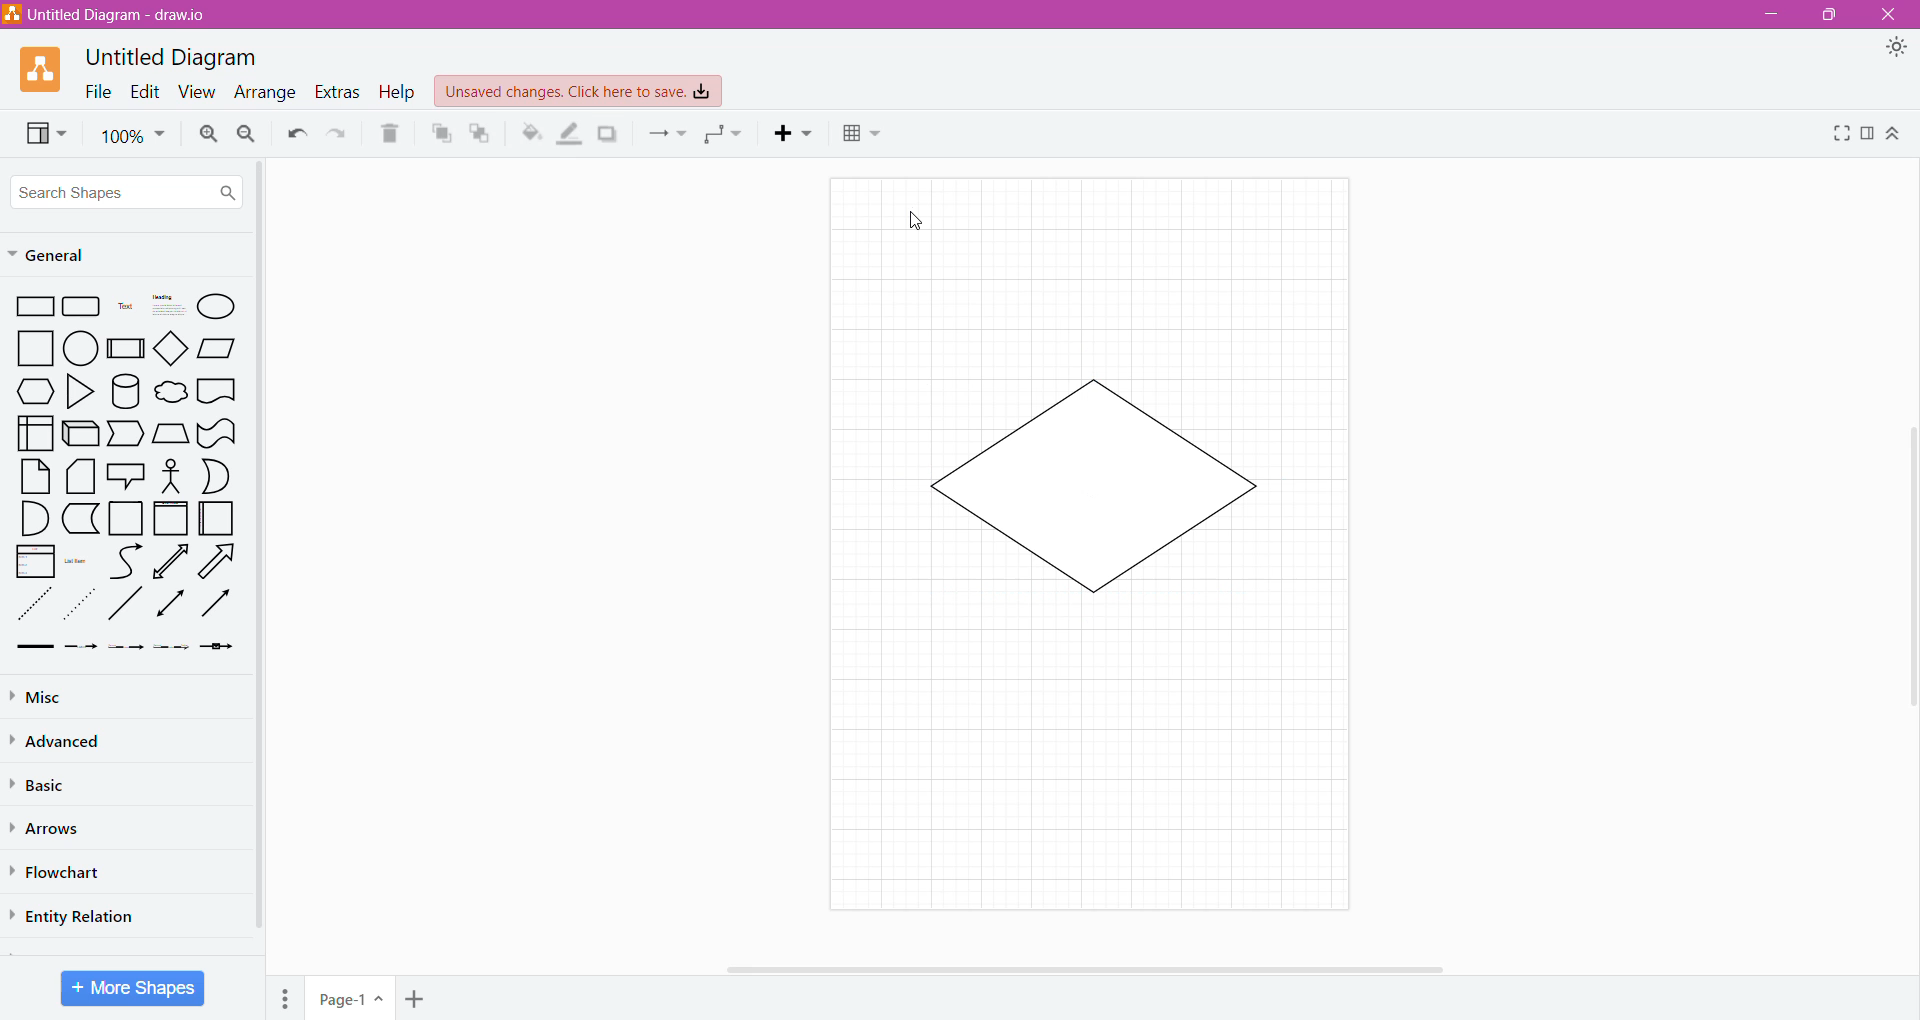 Image resolution: width=1920 pixels, height=1020 pixels. Describe the element at coordinates (217, 306) in the screenshot. I see `Ellipse` at that location.